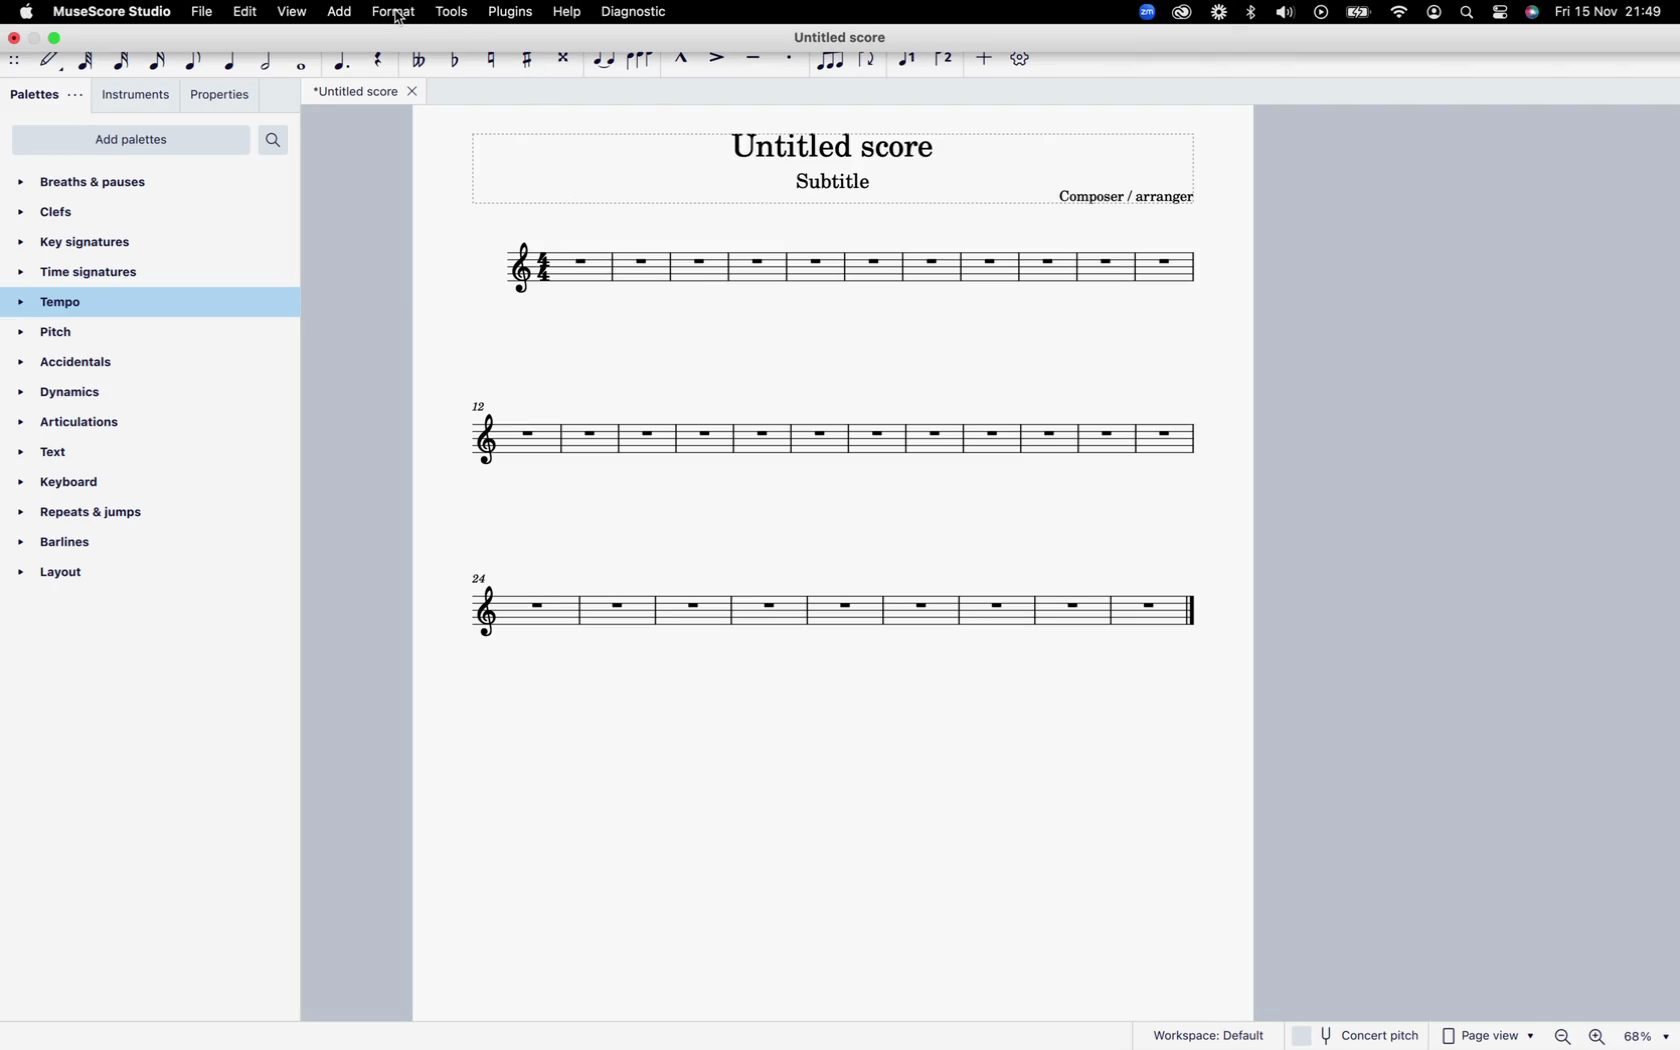 This screenshot has width=1680, height=1050. Describe the element at coordinates (16, 61) in the screenshot. I see `move` at that location.